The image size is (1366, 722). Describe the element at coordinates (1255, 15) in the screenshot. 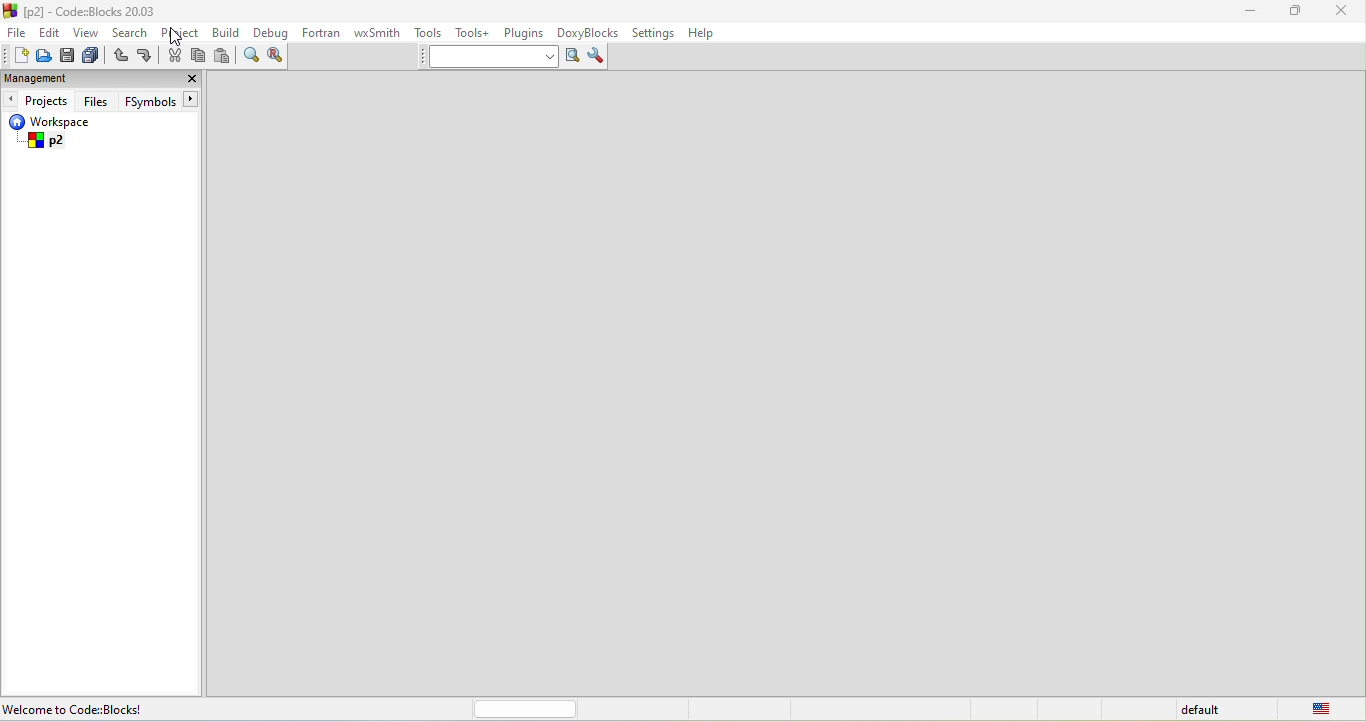

I see `minimize` at that location.